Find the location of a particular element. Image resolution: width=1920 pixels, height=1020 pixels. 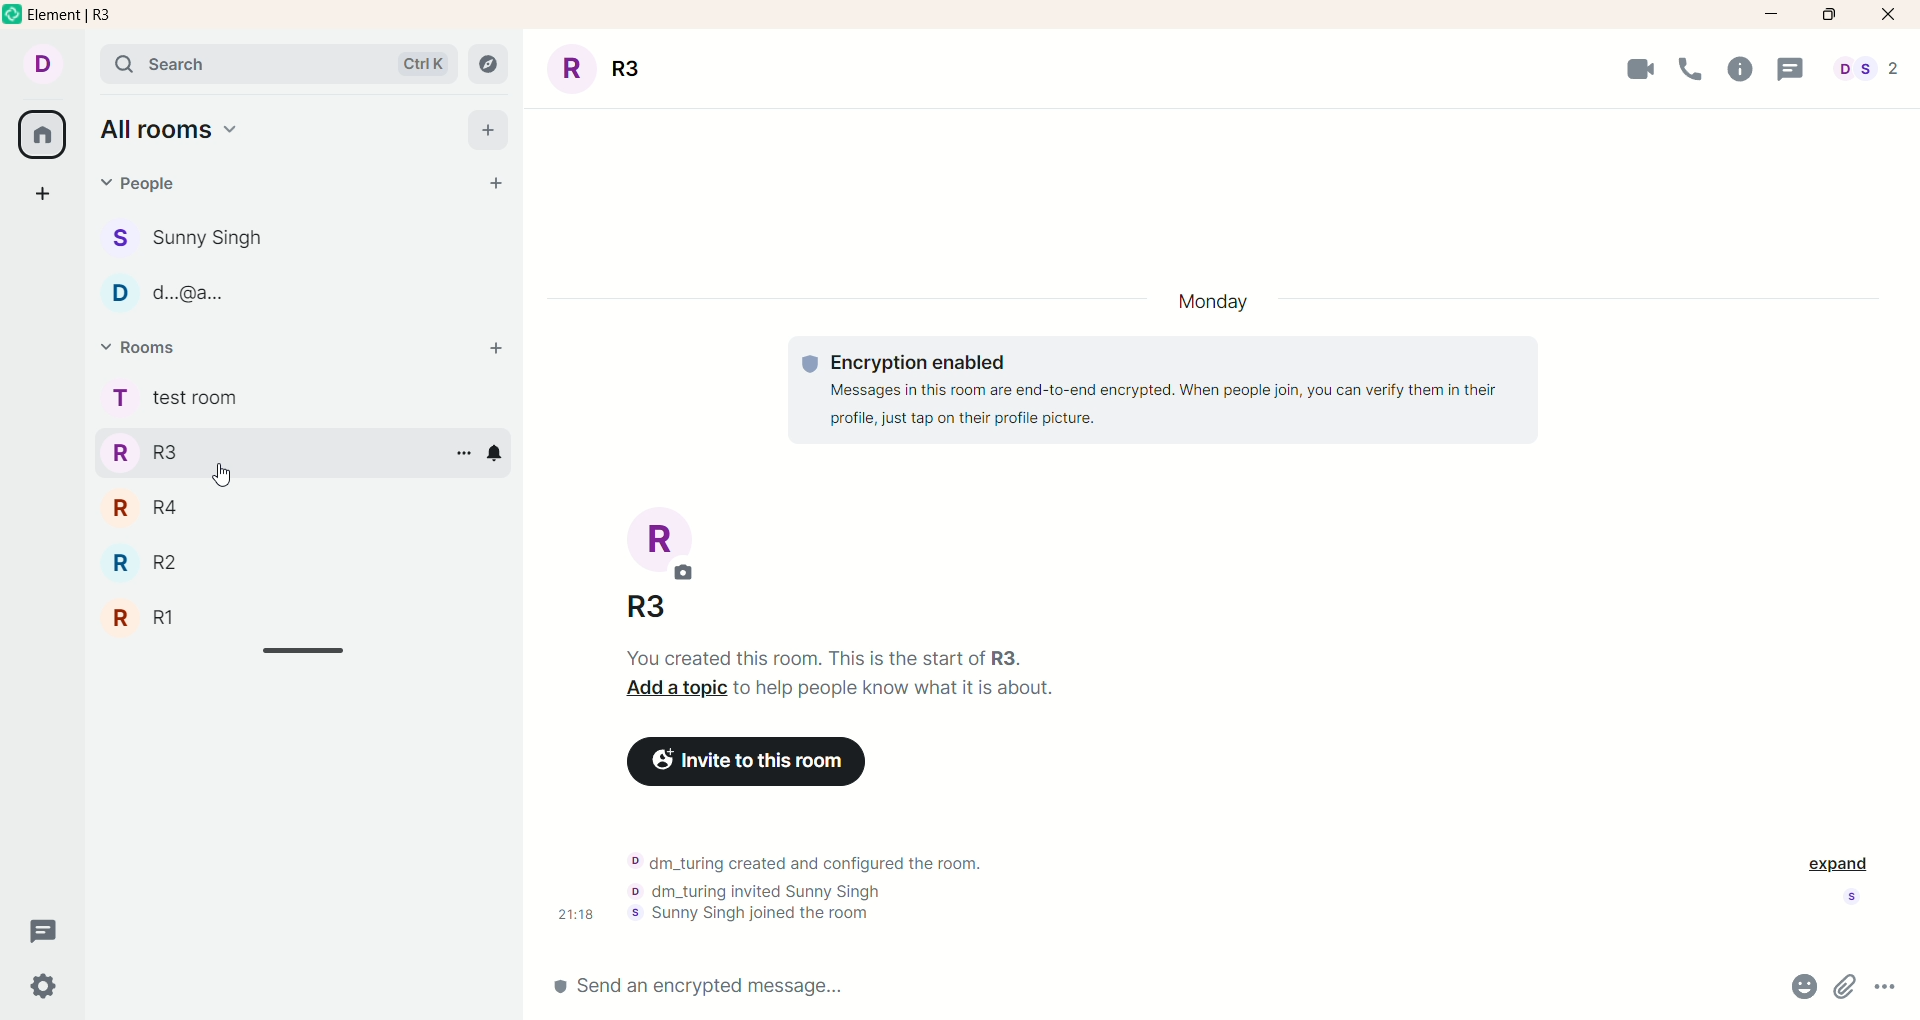

close is located at coordinates (1891, 15).